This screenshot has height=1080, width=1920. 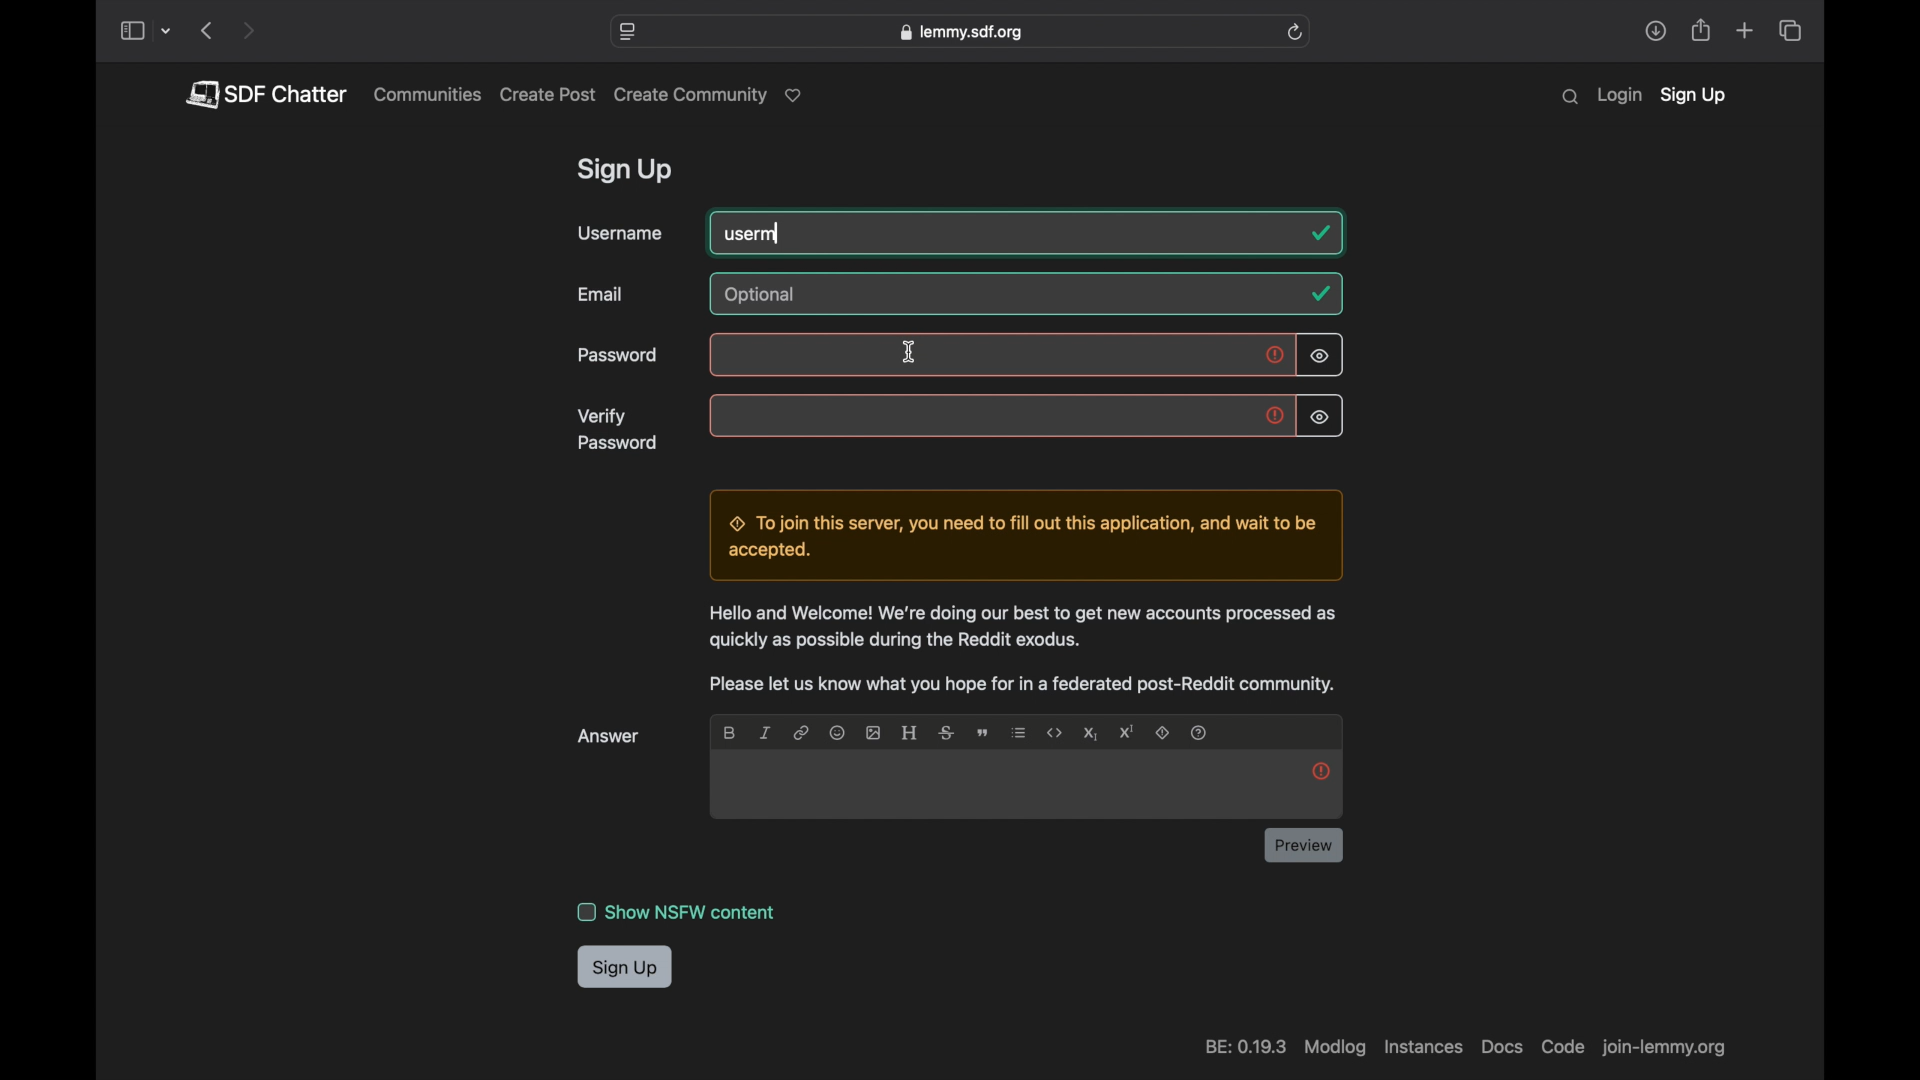 What do you see at coordinates (248, 32) in the screenshot?
I see `next page` at bounding box center [248, 32].